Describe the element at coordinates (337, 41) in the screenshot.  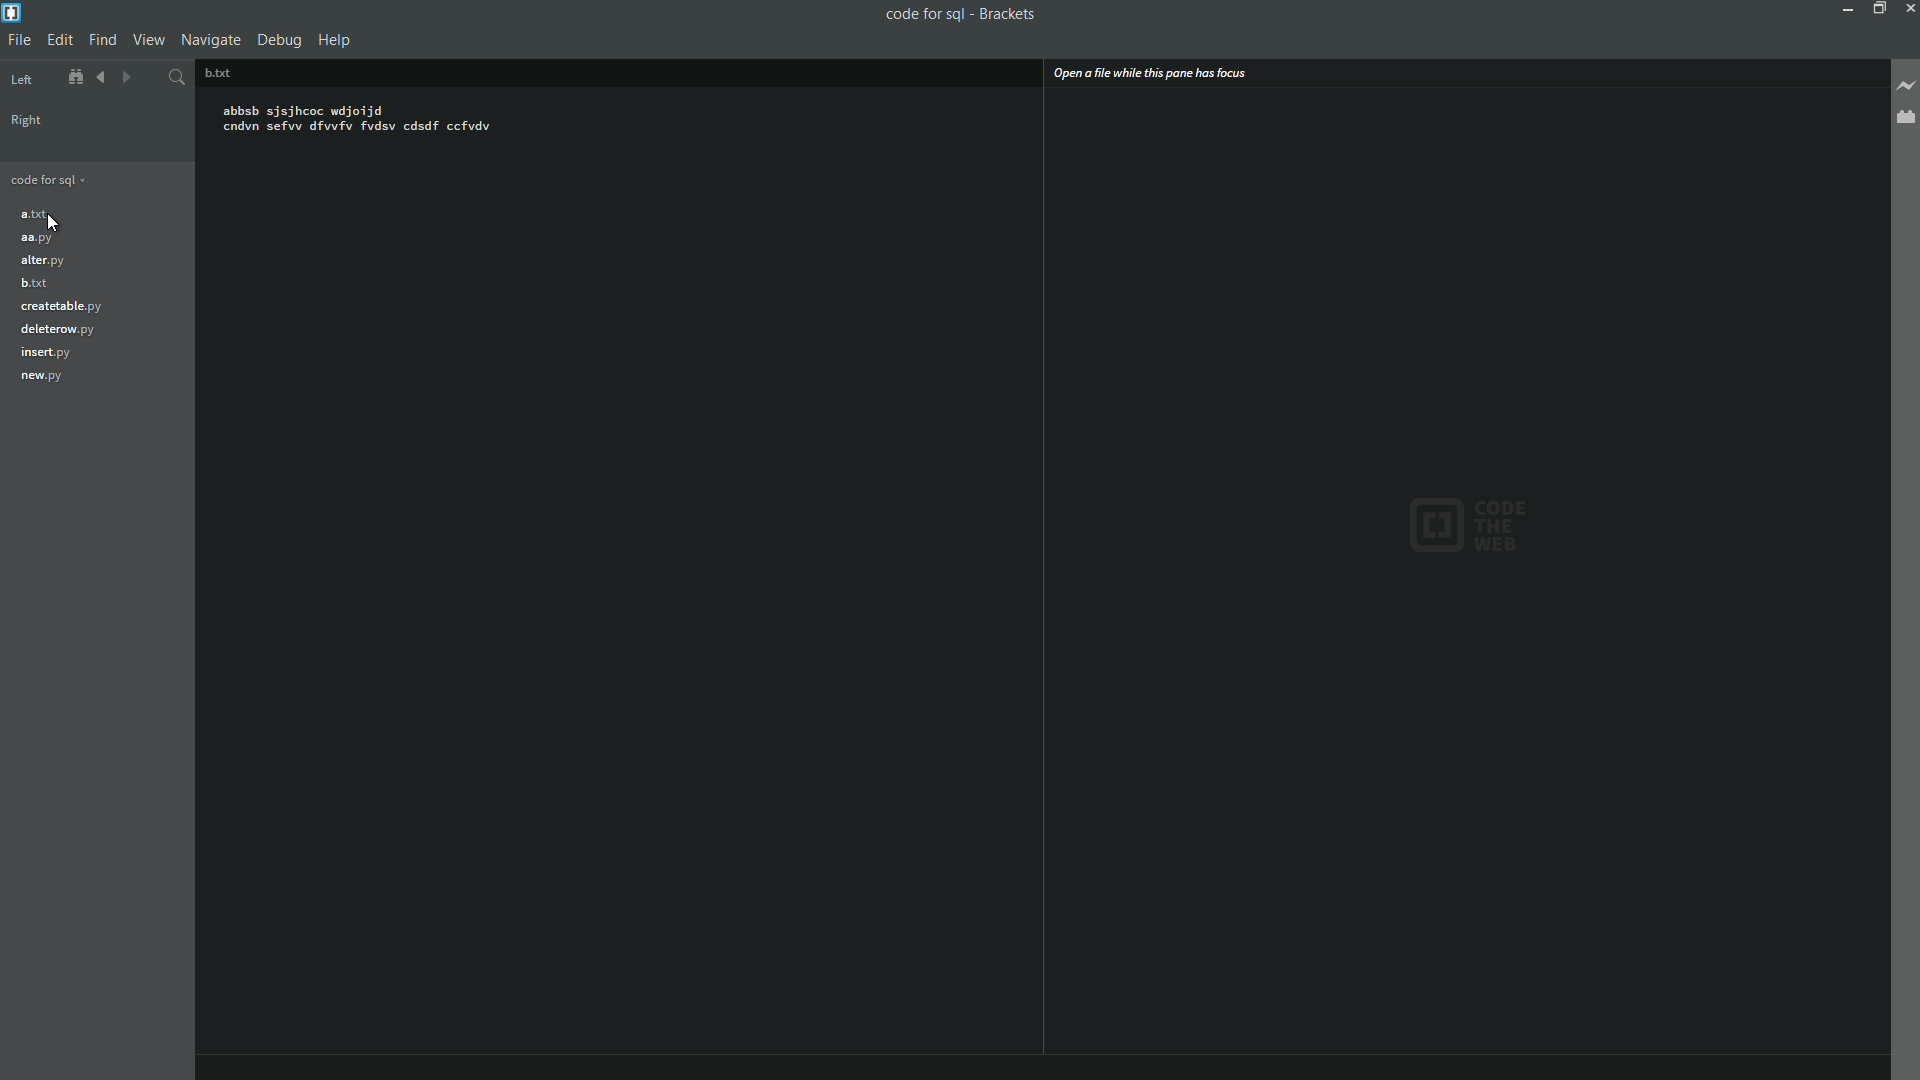
I see `Help menu` at that location.